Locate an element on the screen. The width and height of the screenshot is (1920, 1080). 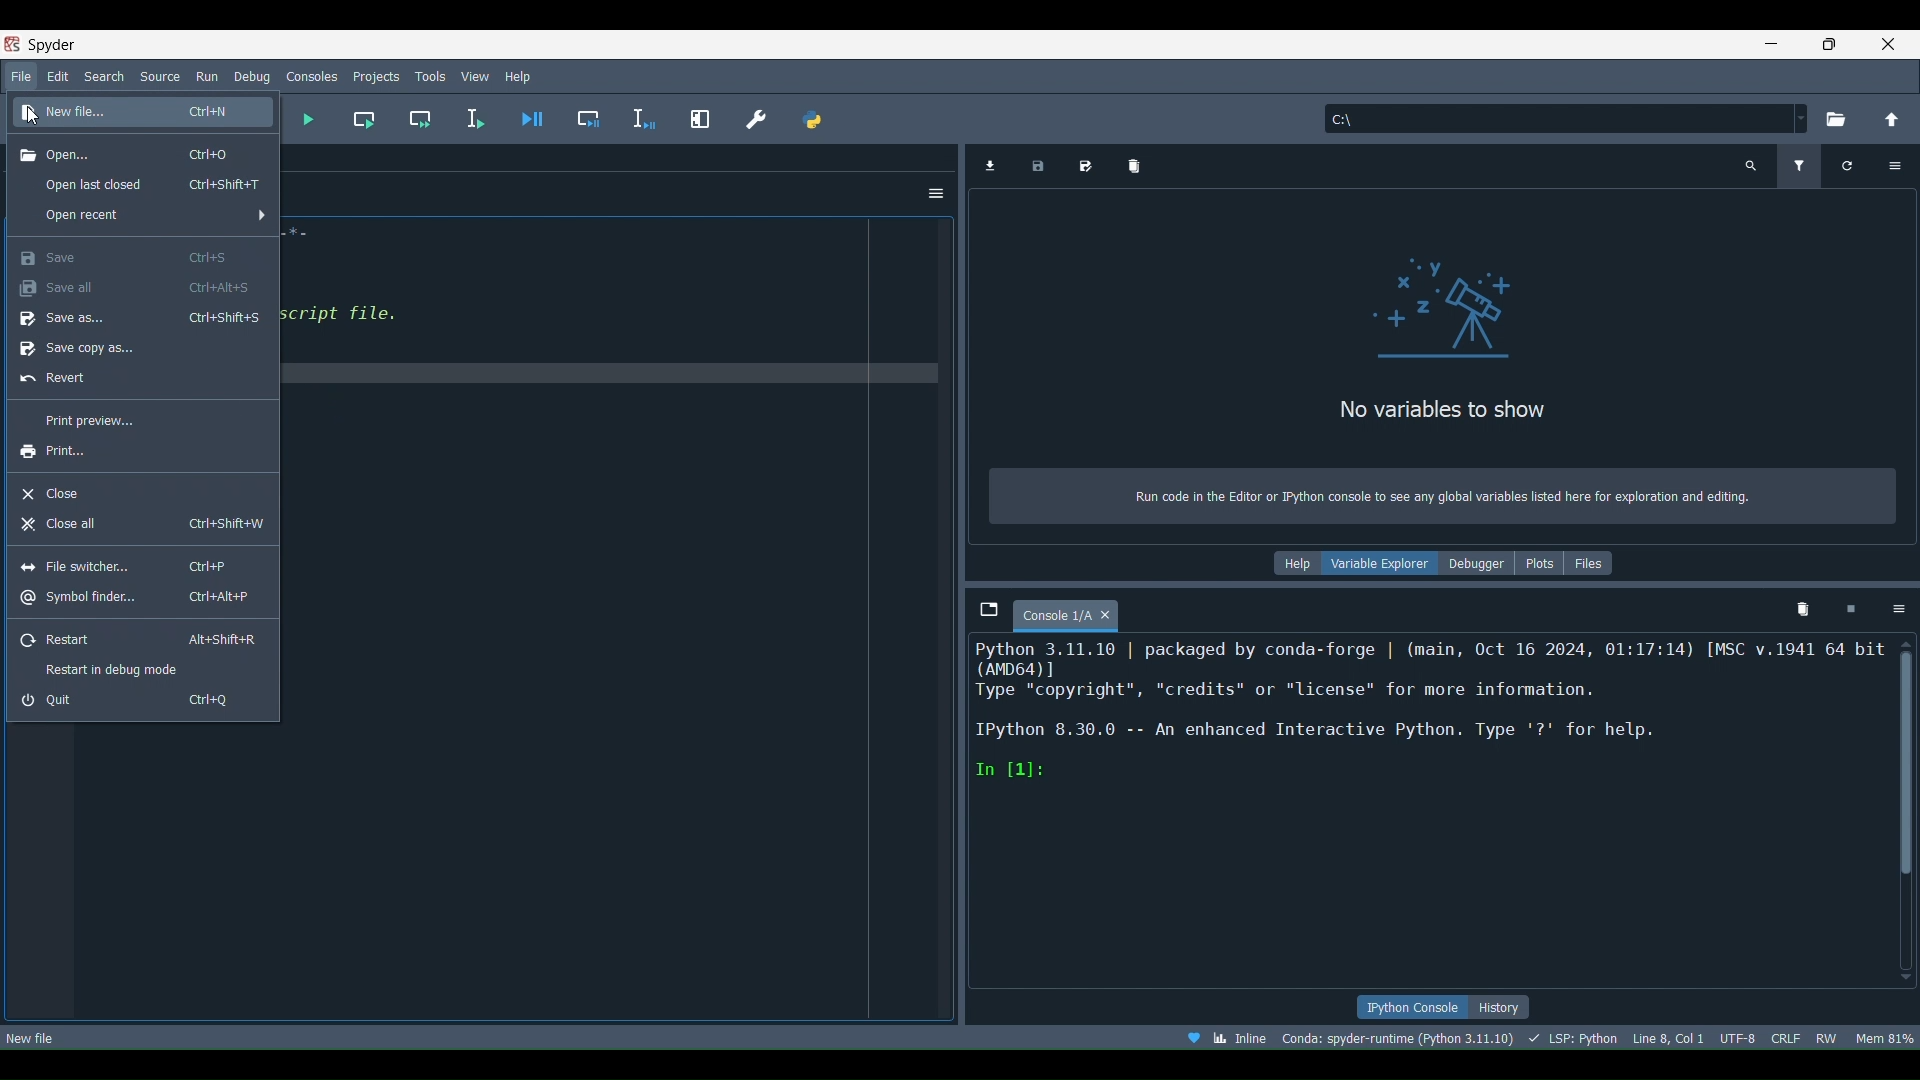
Consoles is located at coordinates (312, 75).